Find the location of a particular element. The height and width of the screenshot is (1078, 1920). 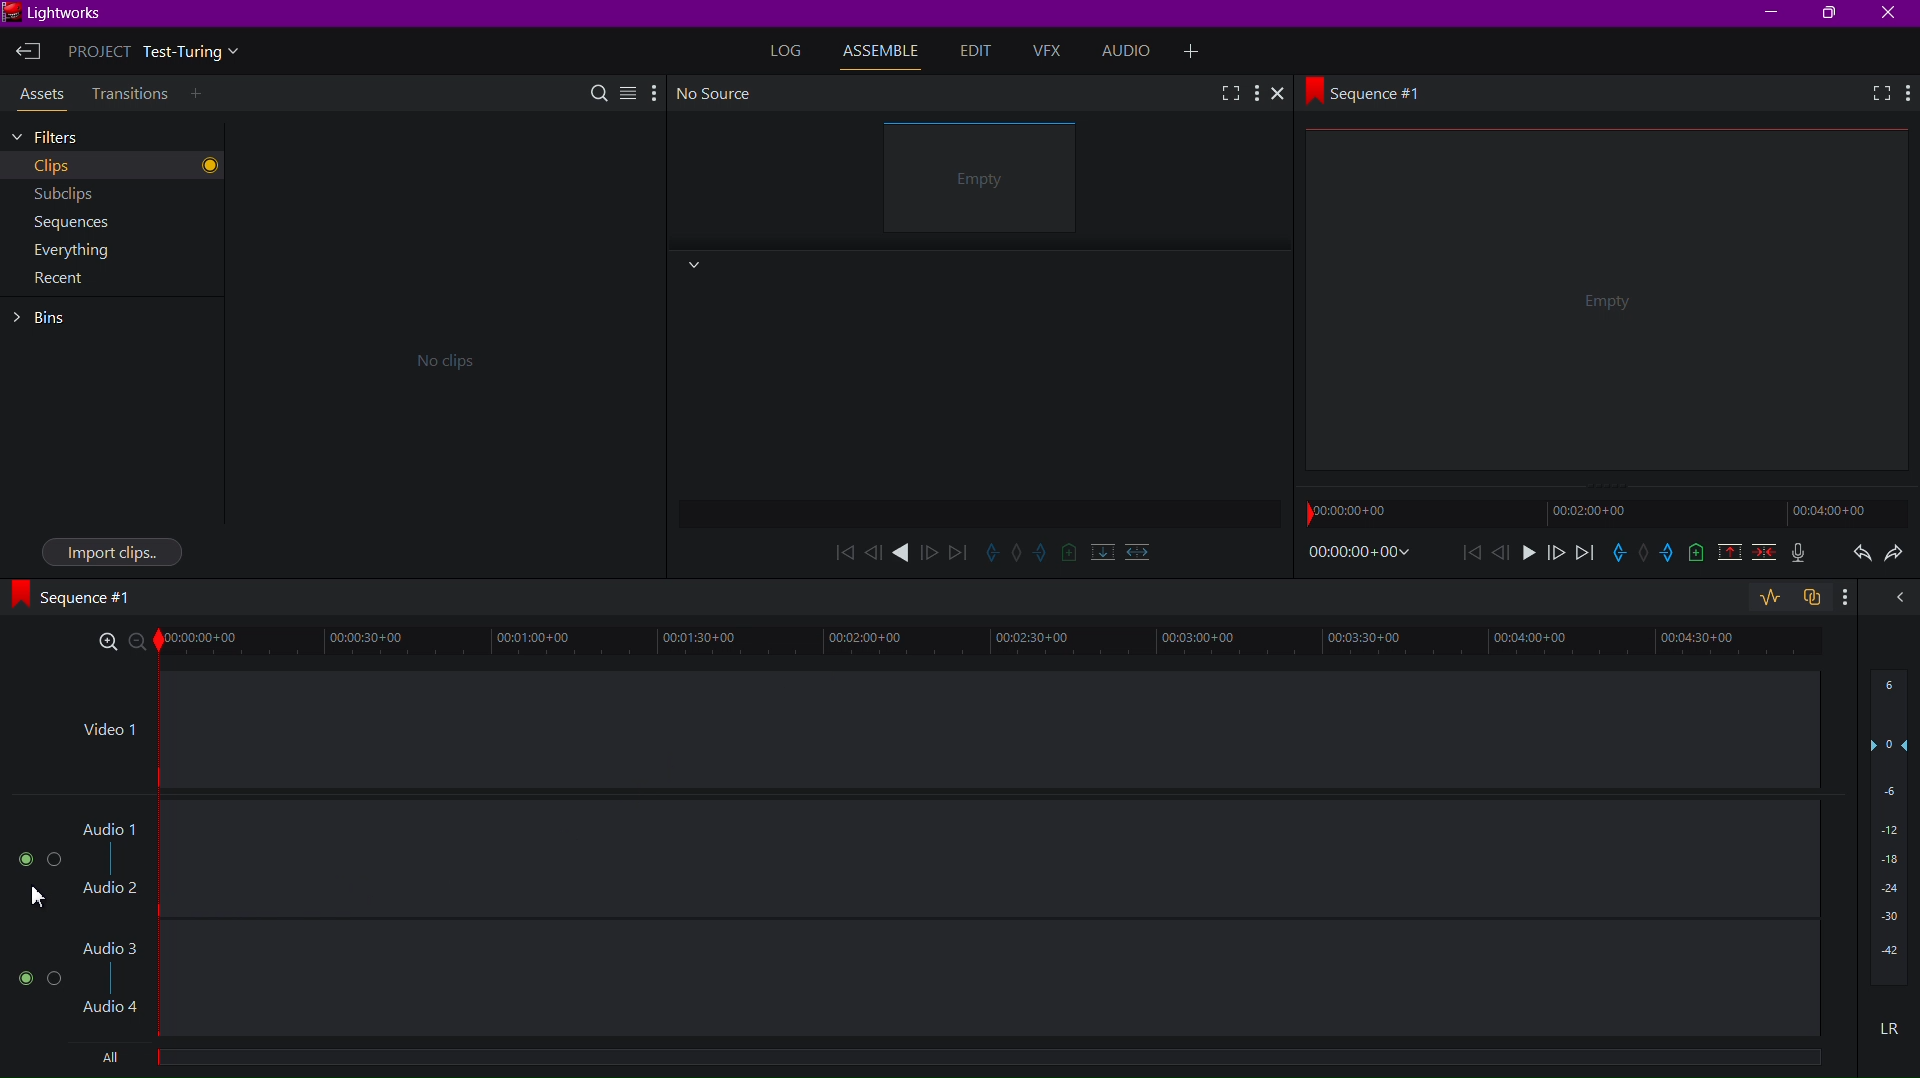

front is located at coordinates (1553, 555).